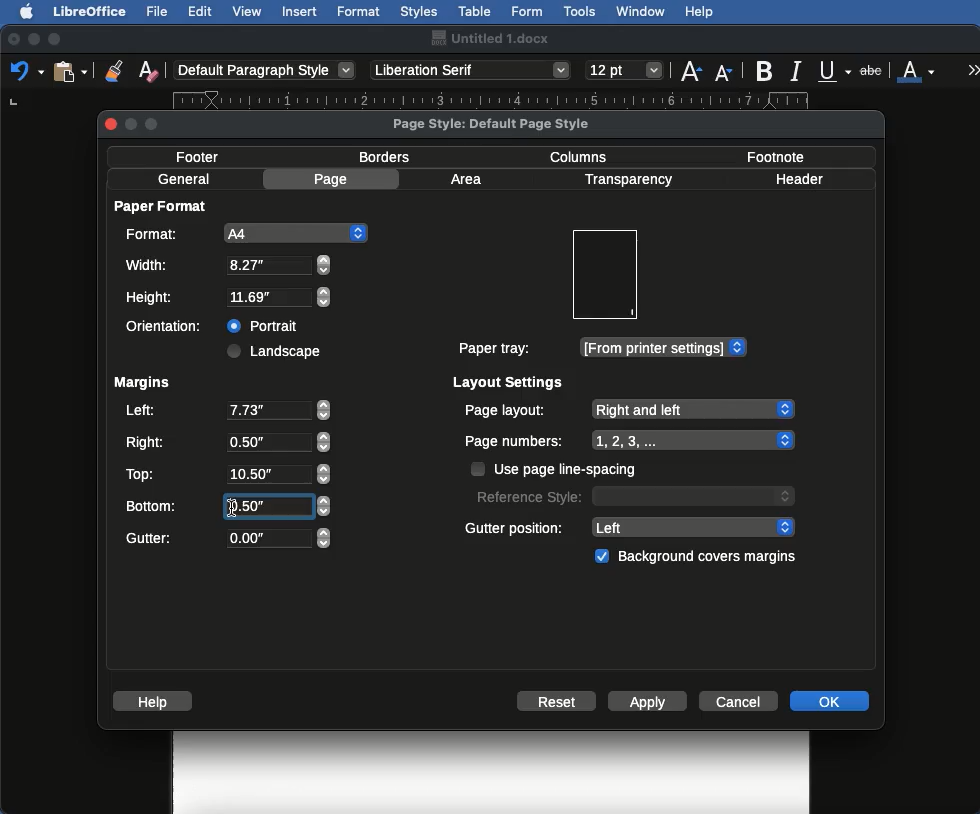 This screenshot has width=980, height=814. I want to click on Reference style, so click(633, 495).